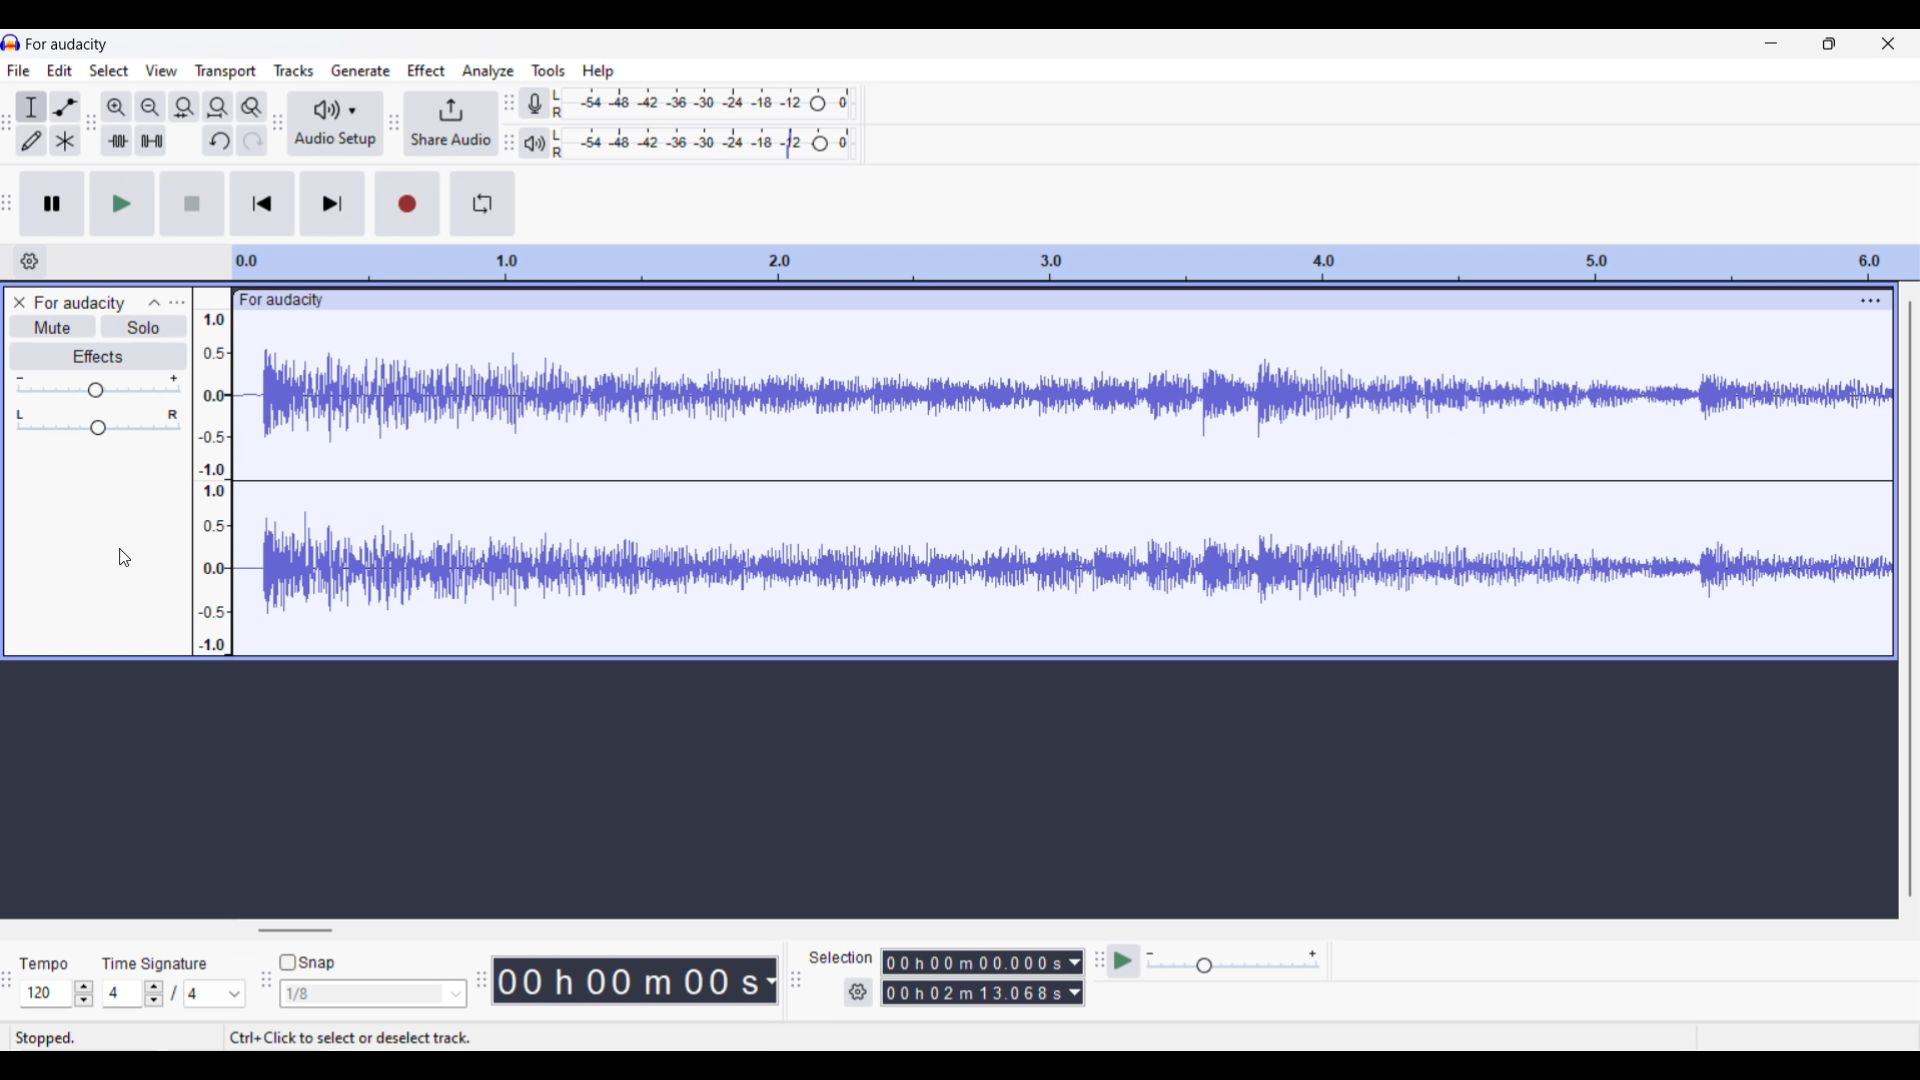  I want to click on Duration measurement, so click(769, 981).